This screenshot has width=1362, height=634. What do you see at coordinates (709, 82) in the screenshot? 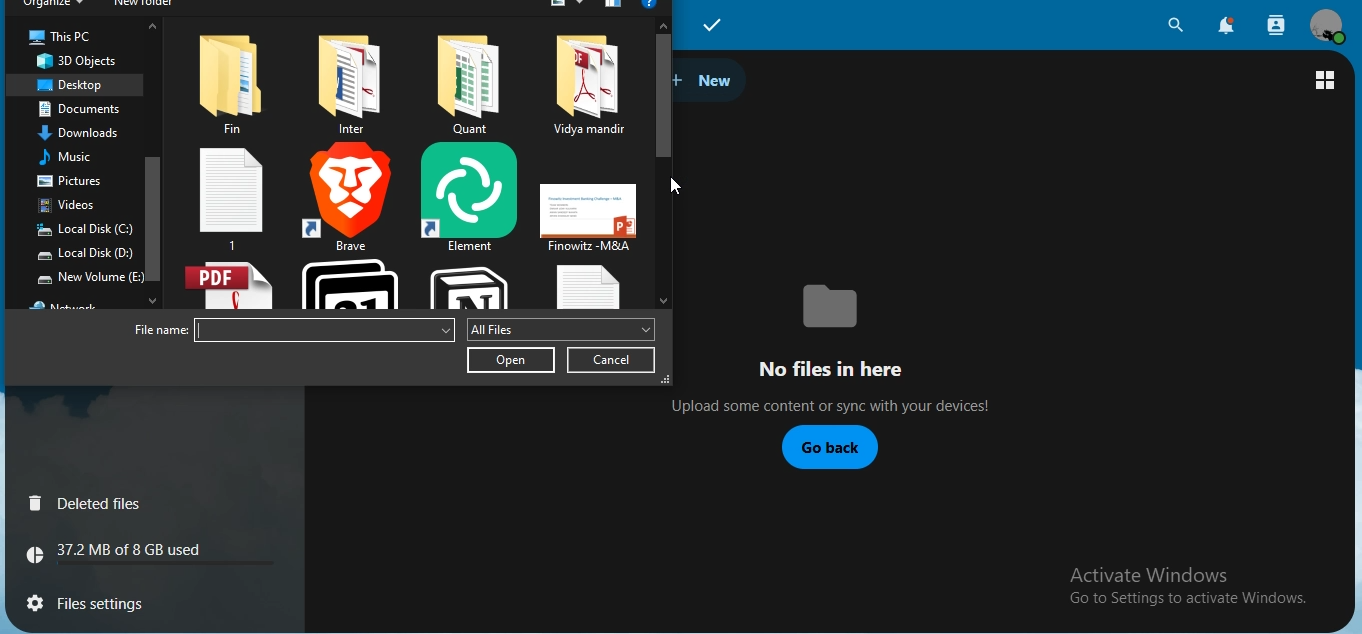
I see `new` at bounding box center [709, 82].